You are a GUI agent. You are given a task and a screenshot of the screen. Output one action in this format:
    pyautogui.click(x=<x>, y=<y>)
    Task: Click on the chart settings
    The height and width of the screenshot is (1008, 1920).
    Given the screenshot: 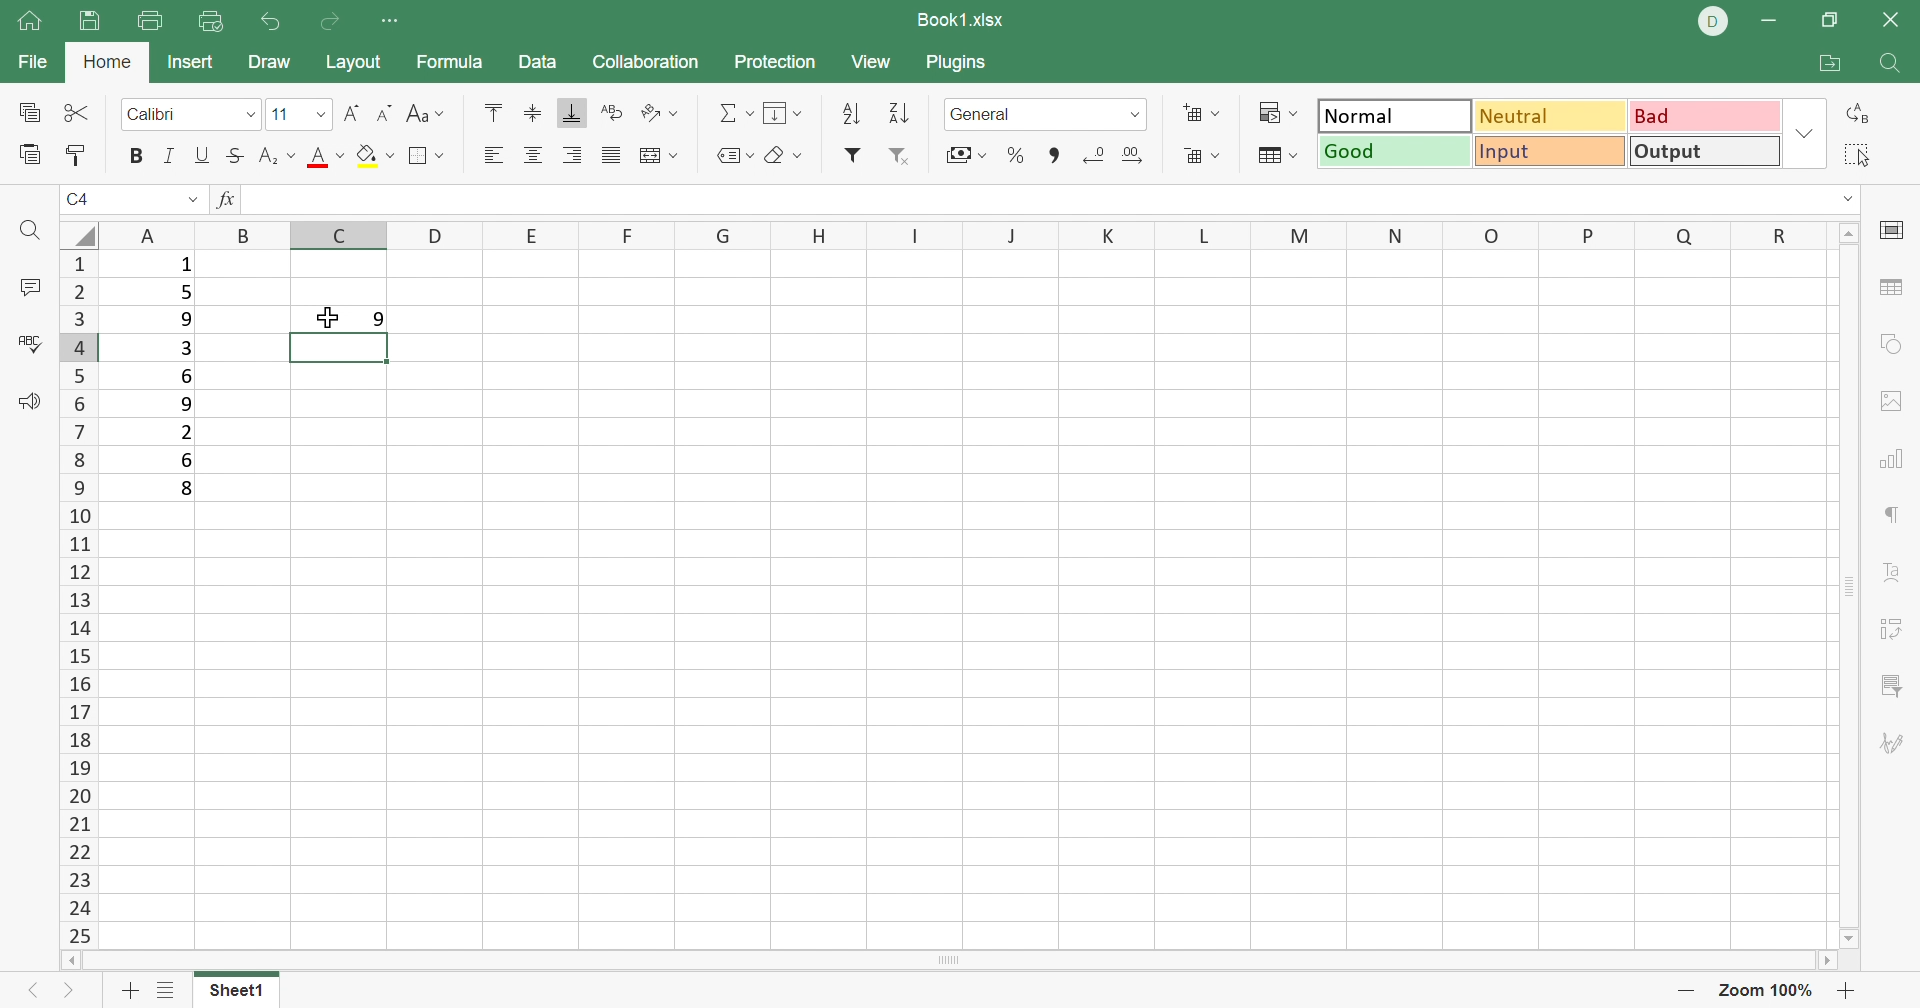 What is the action you would take?
    pyautogui.click(x=1895, y=459)
    